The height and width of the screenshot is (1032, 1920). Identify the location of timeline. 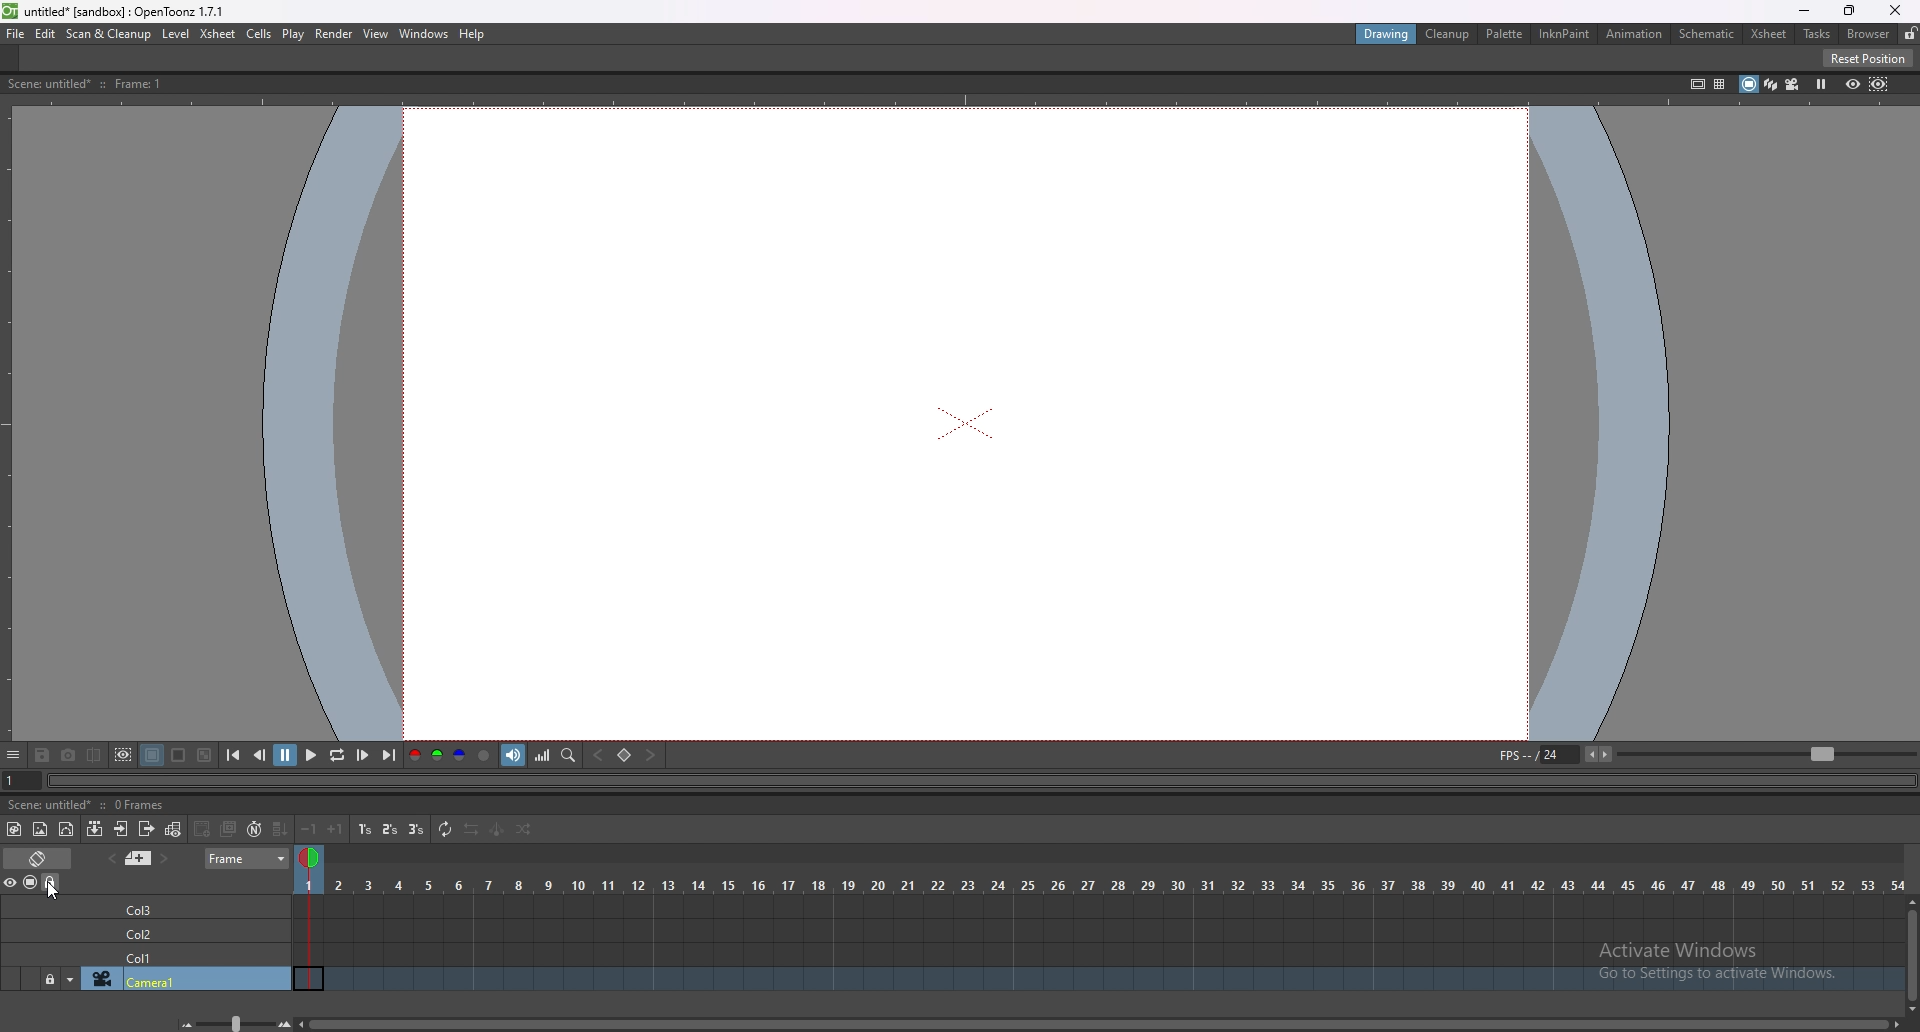
(1094, 905).